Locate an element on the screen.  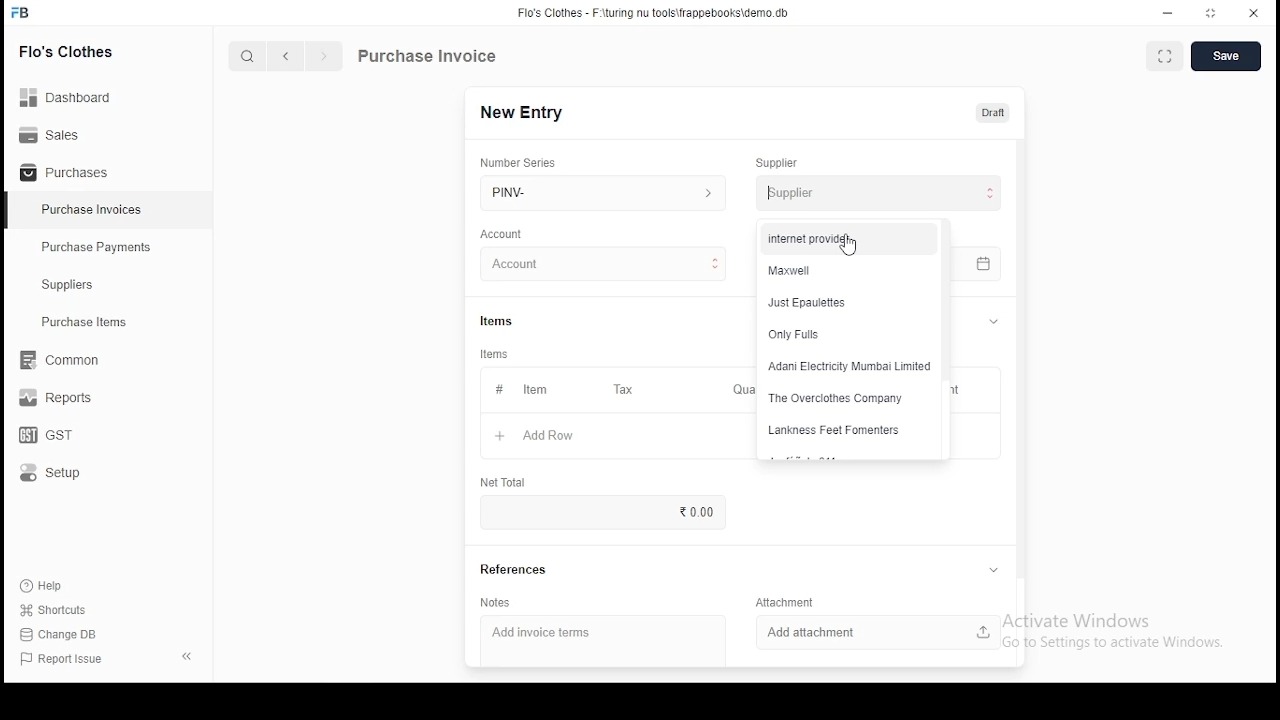
quality is located at coordinates (845, 536).